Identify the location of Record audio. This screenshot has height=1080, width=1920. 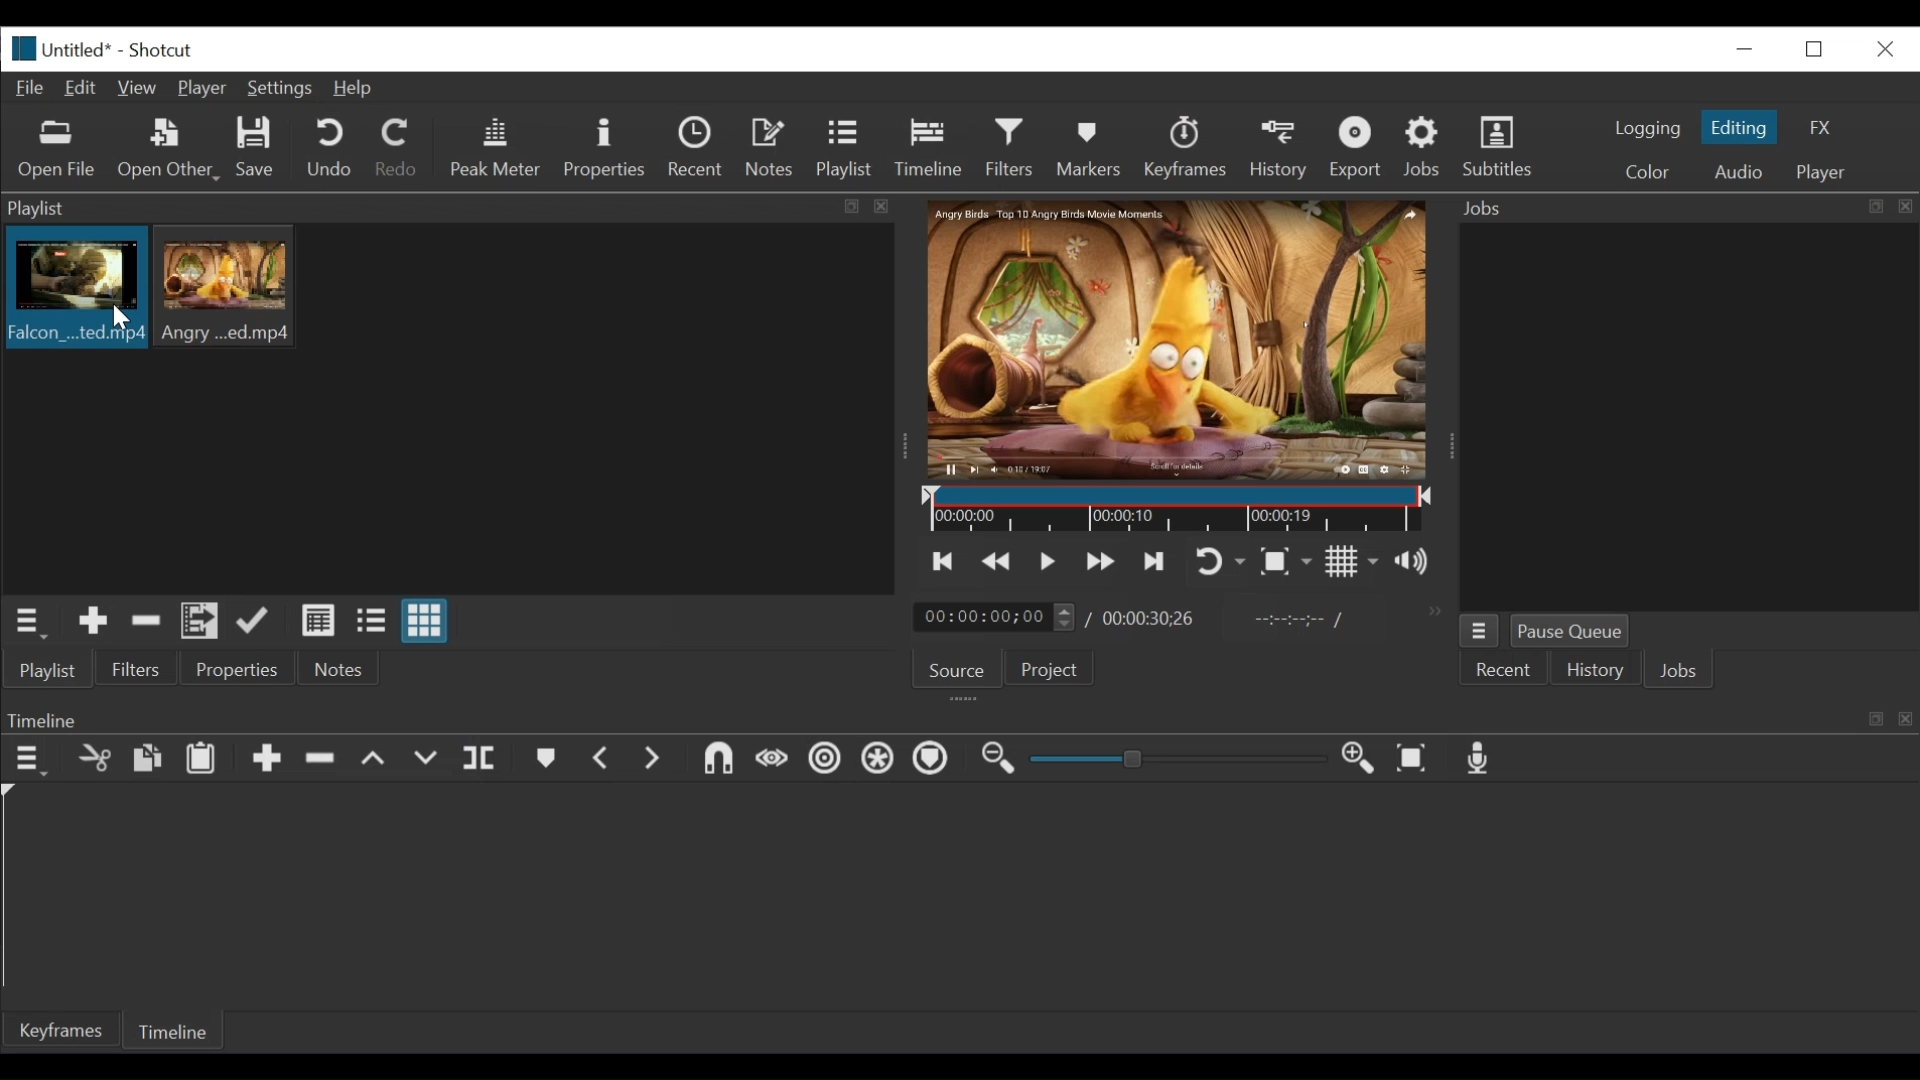
(1480, 763).